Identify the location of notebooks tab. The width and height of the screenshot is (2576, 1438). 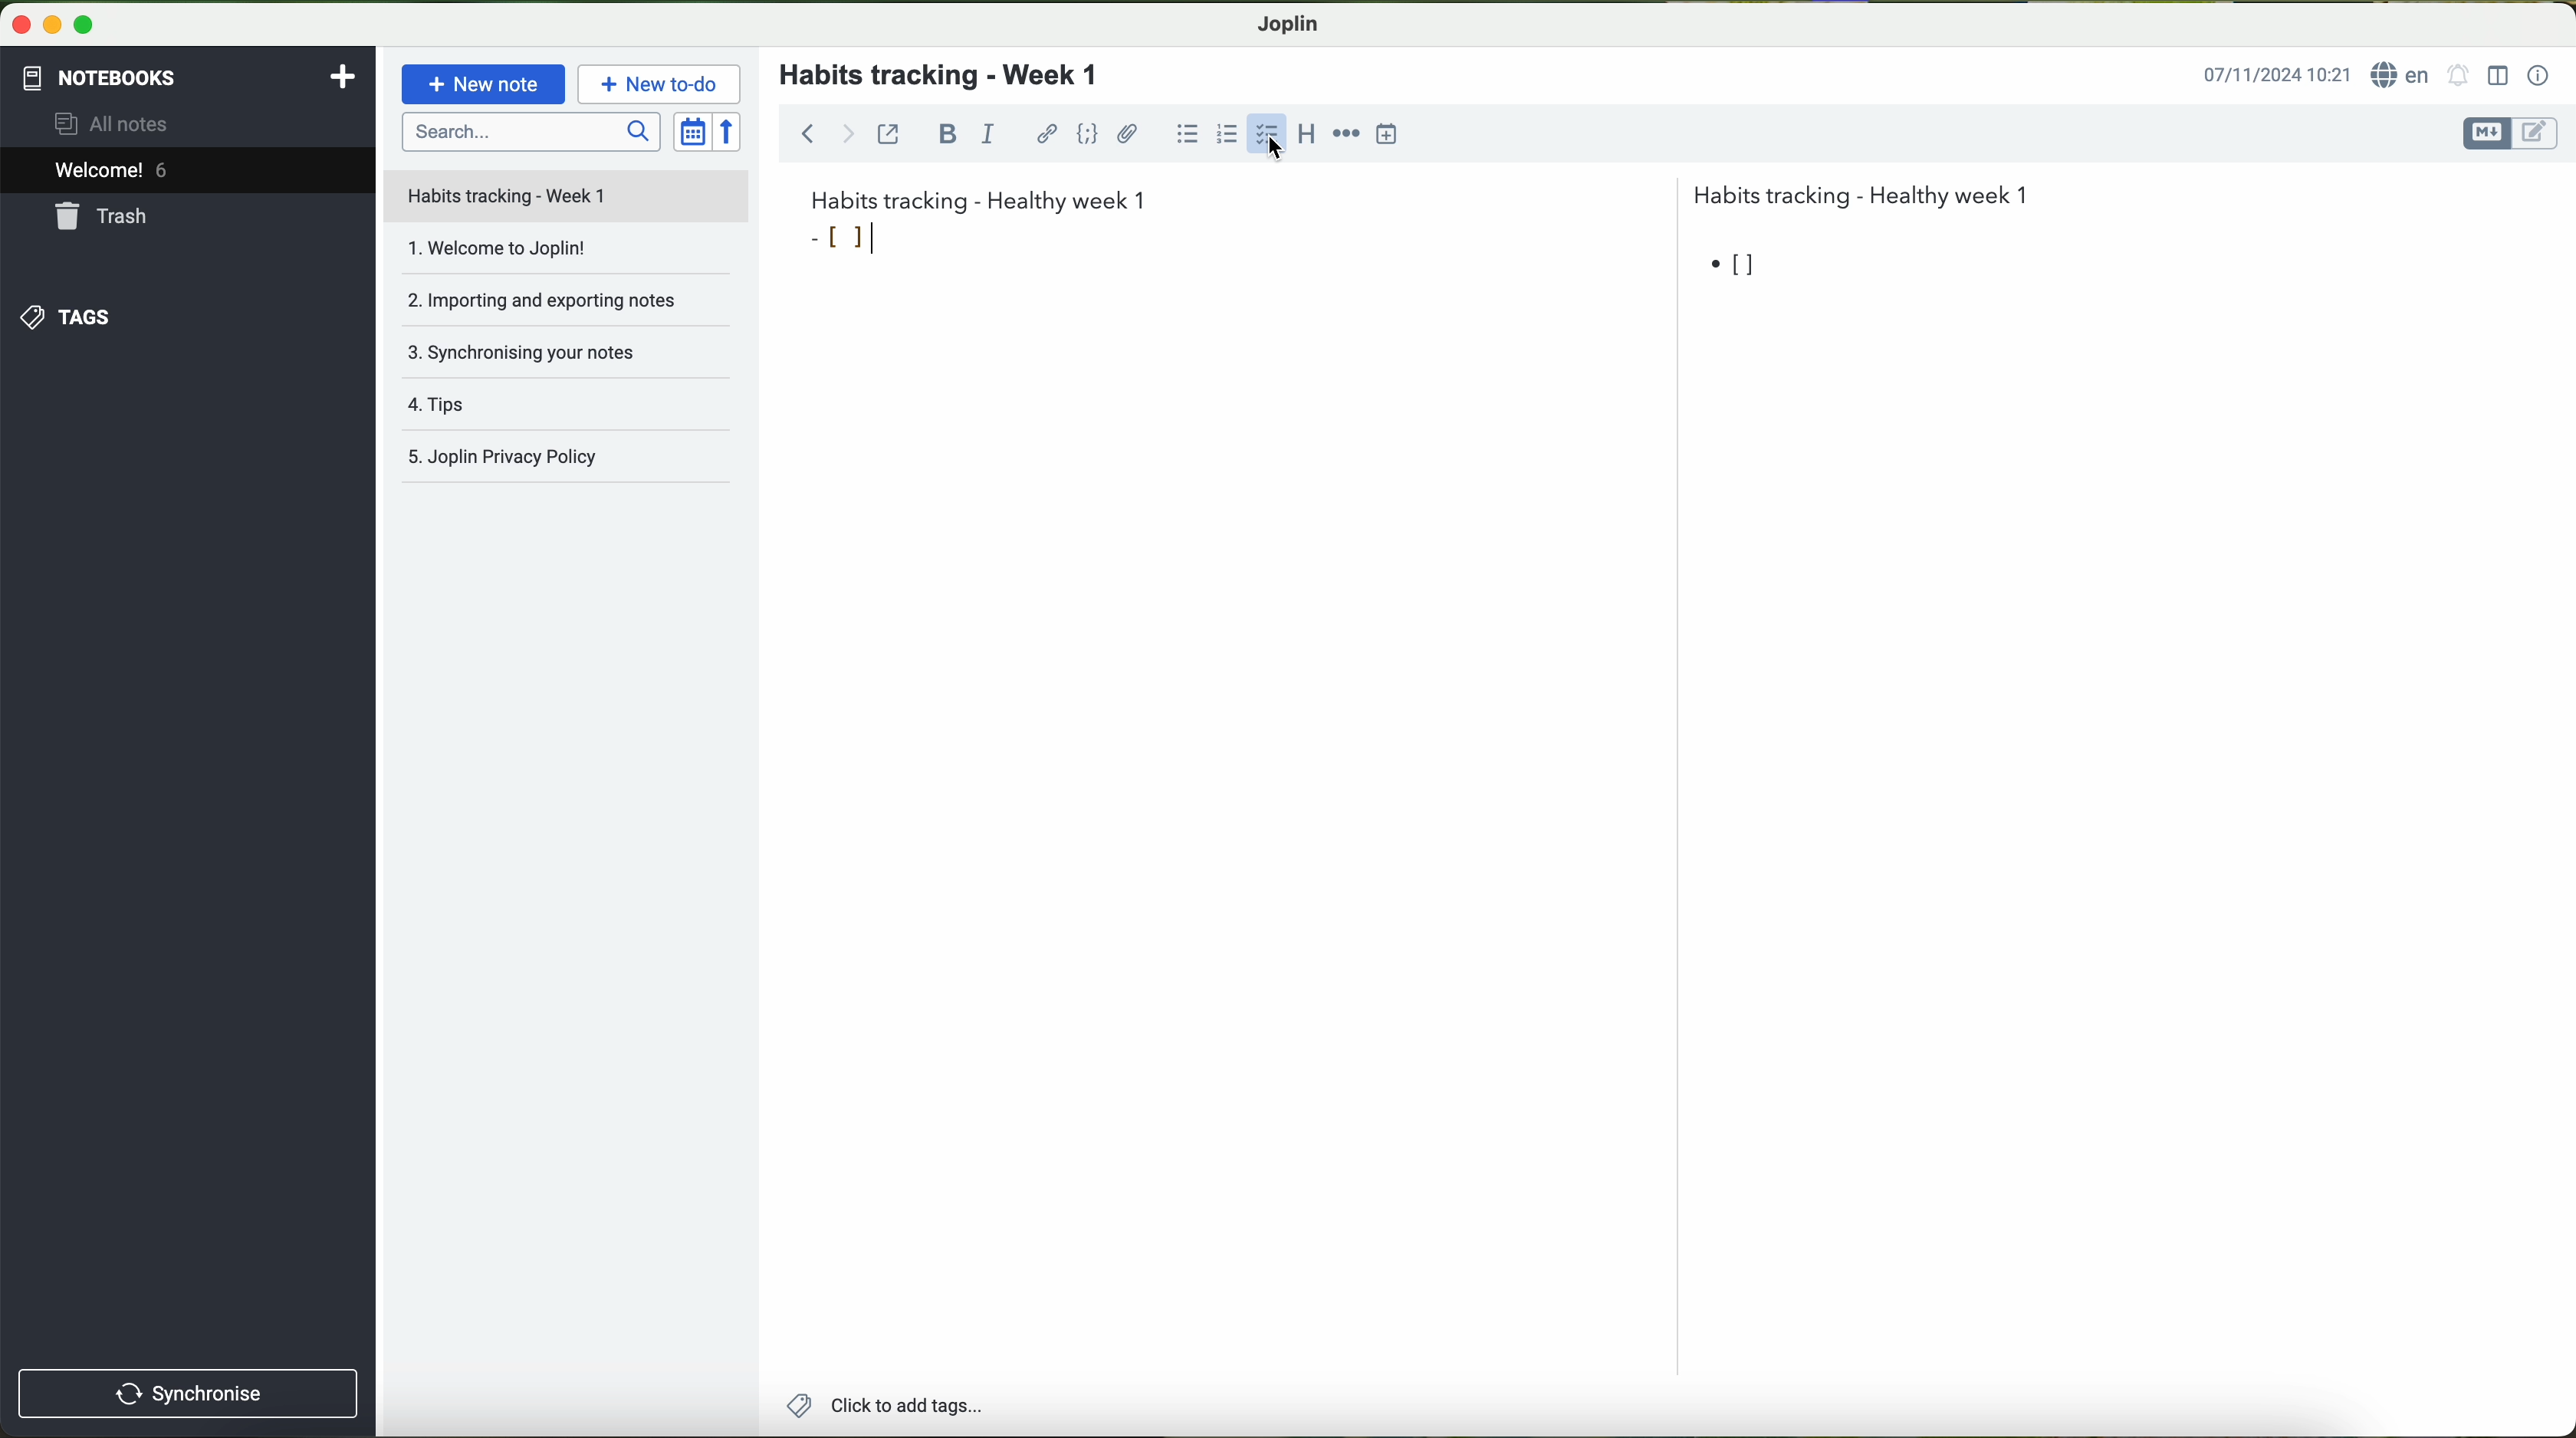
(191, 78).